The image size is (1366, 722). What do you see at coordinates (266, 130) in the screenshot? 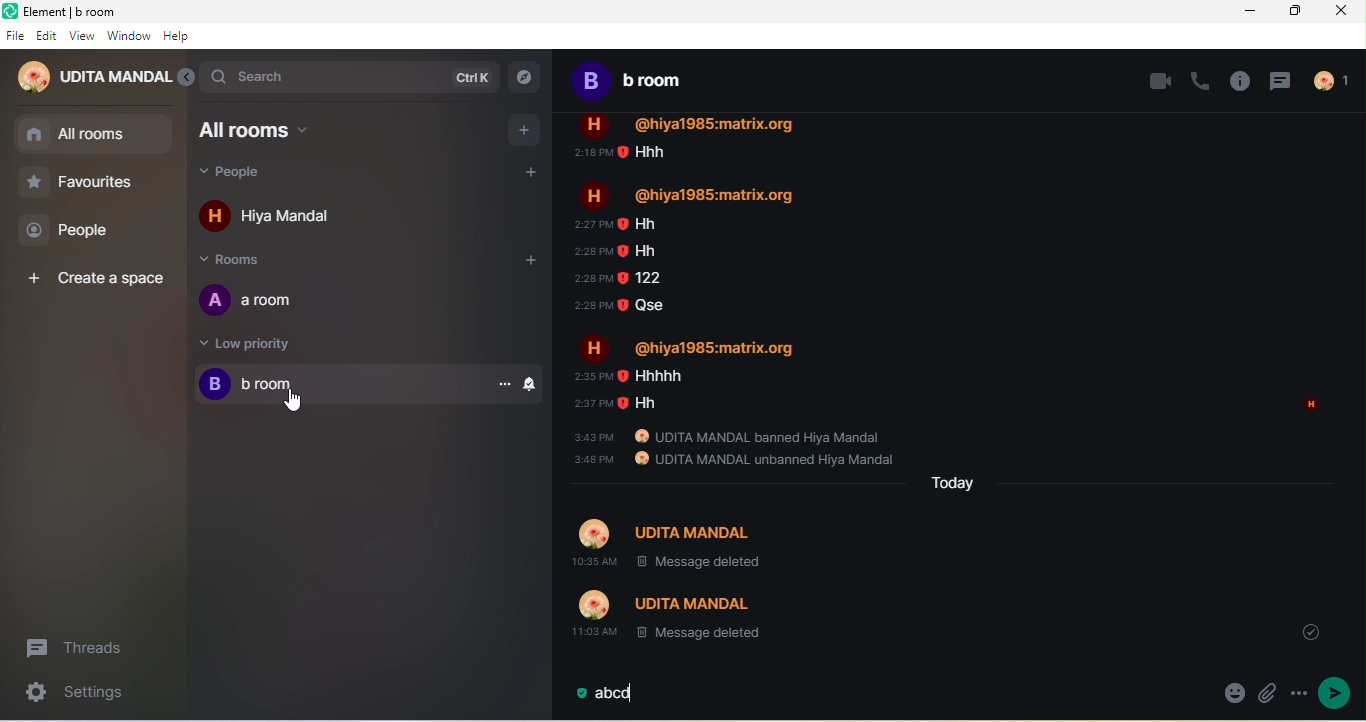
I see `all rooms` at bounding box center [266, 130].